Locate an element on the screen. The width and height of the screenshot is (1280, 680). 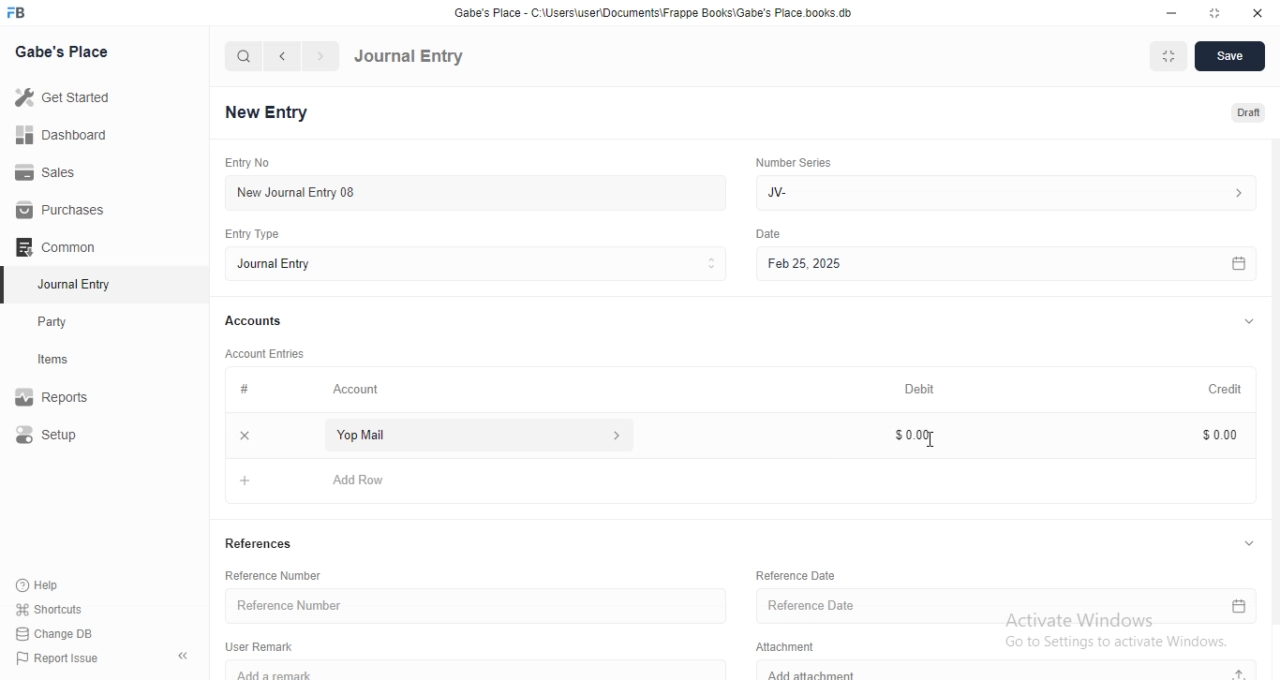
Journal Entry is located at coordinates (71, 284).